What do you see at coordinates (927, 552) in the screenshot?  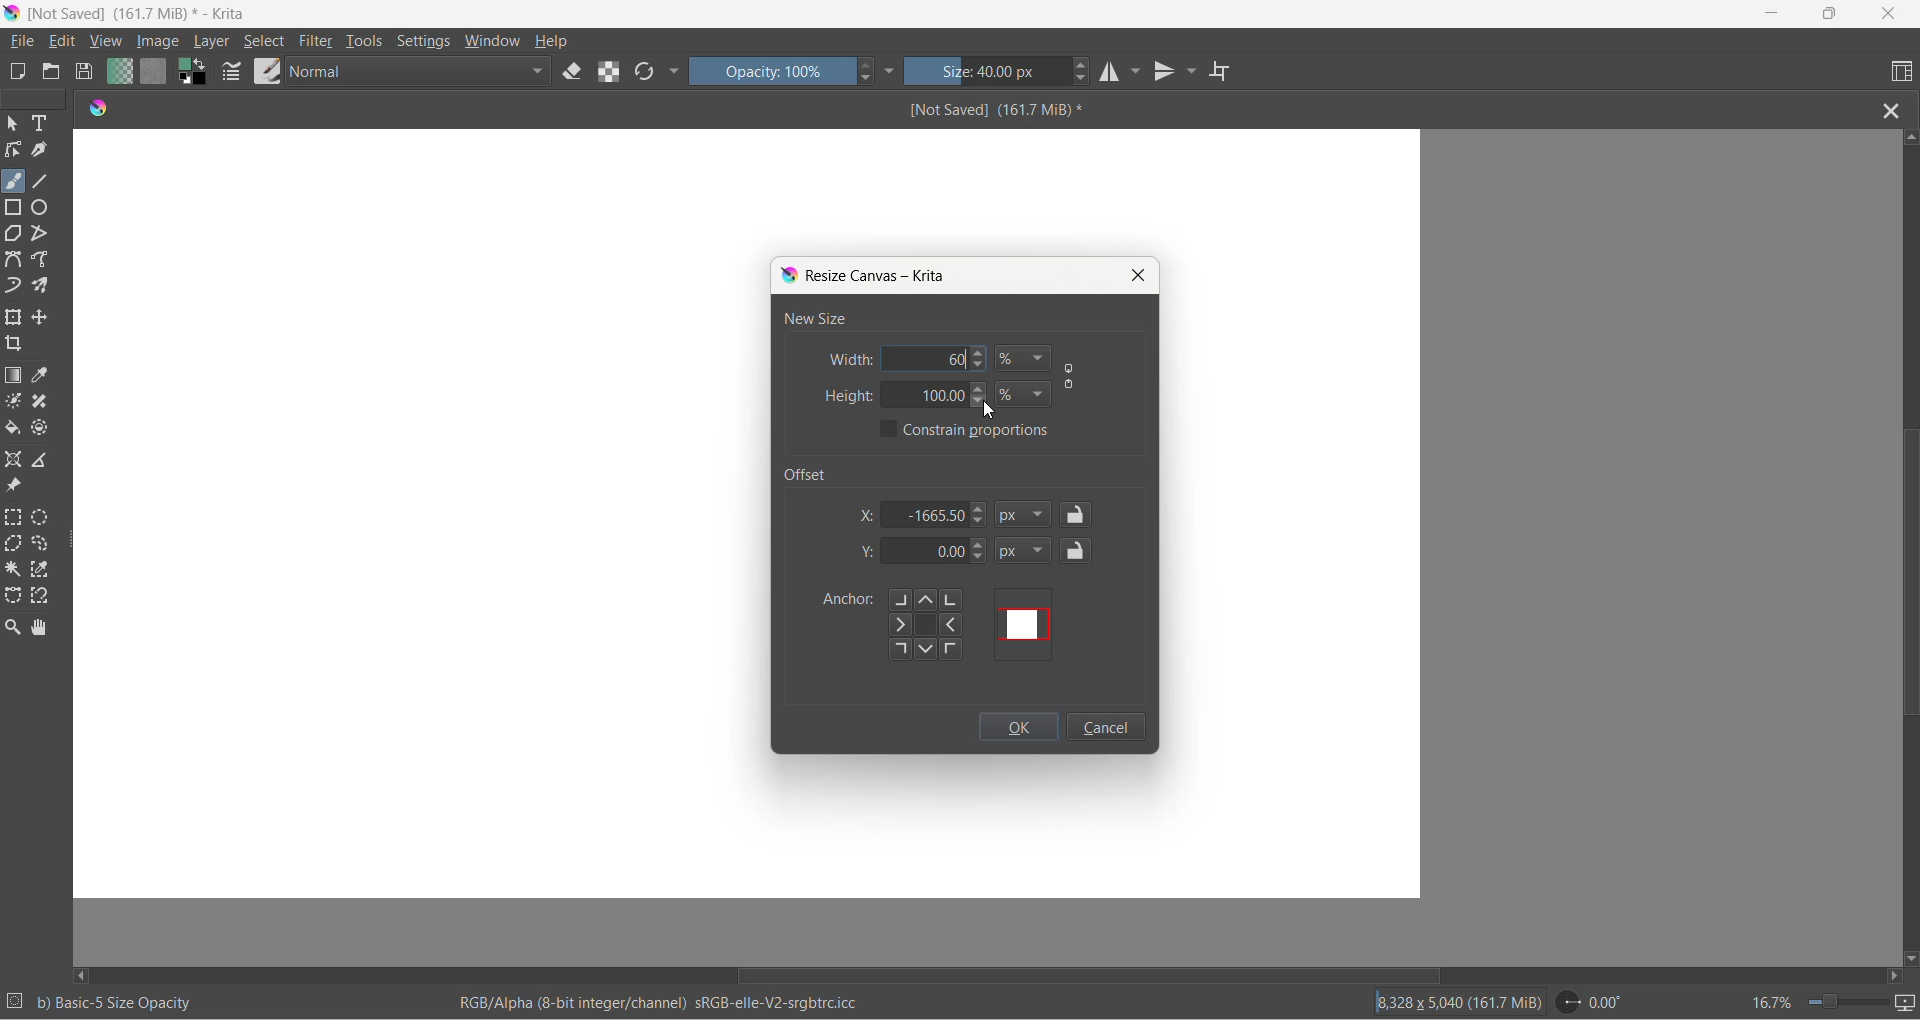 I see `y-axis value box` at bounding box center [927, 552].